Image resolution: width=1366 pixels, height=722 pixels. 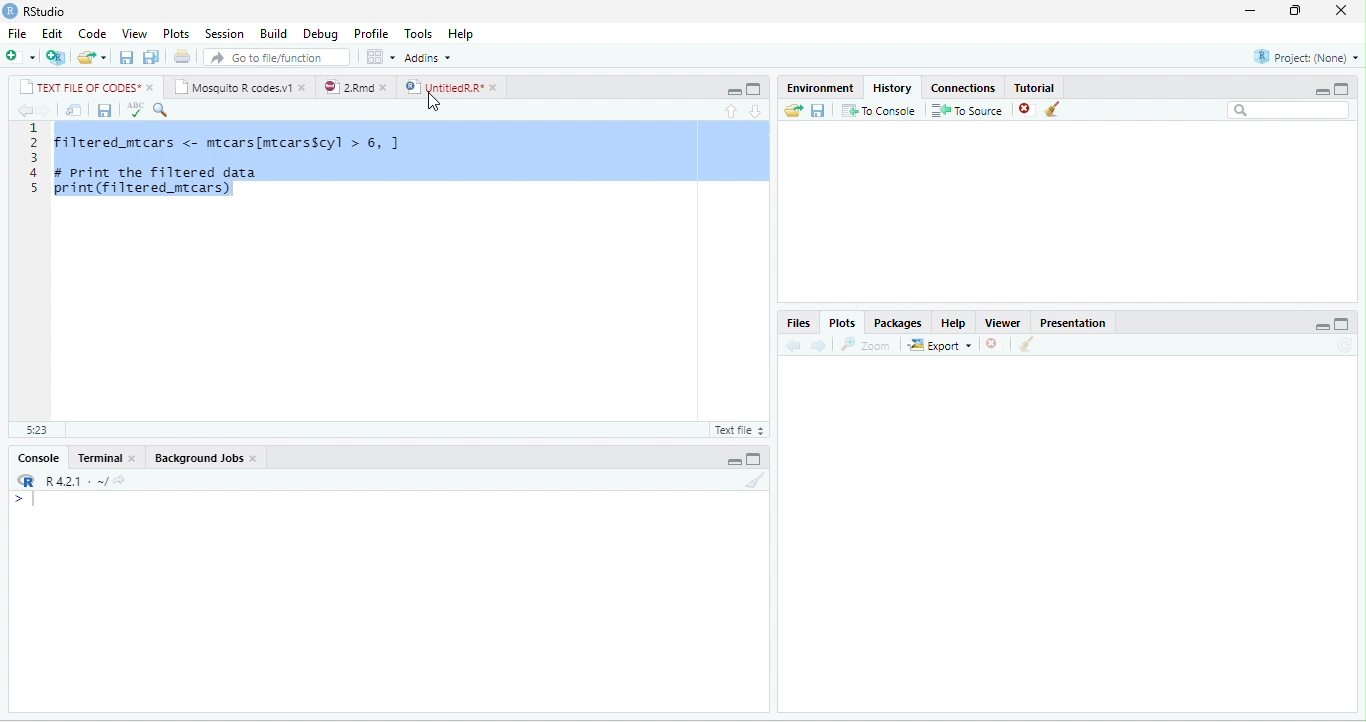 I want to click on back, so click(x=794, y=345).